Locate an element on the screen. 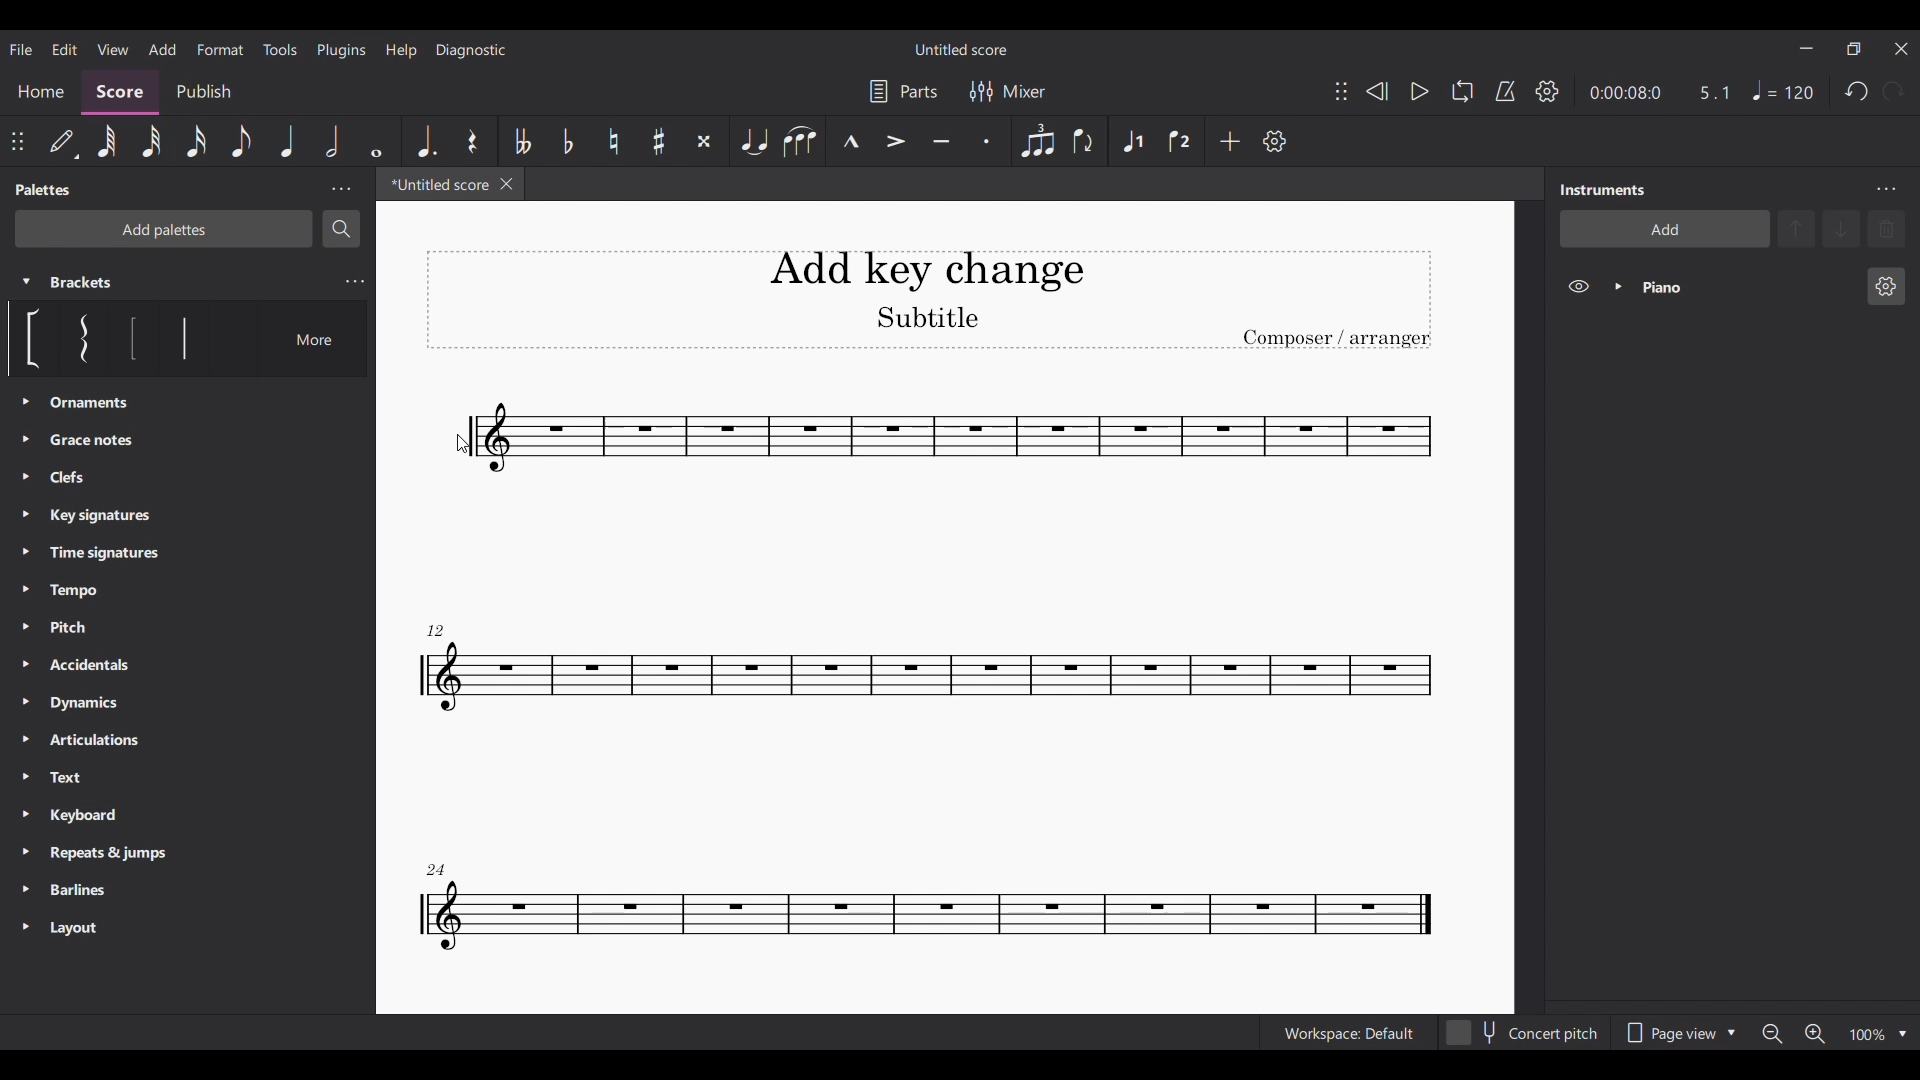  Accent is located at coordinates (895, 139).